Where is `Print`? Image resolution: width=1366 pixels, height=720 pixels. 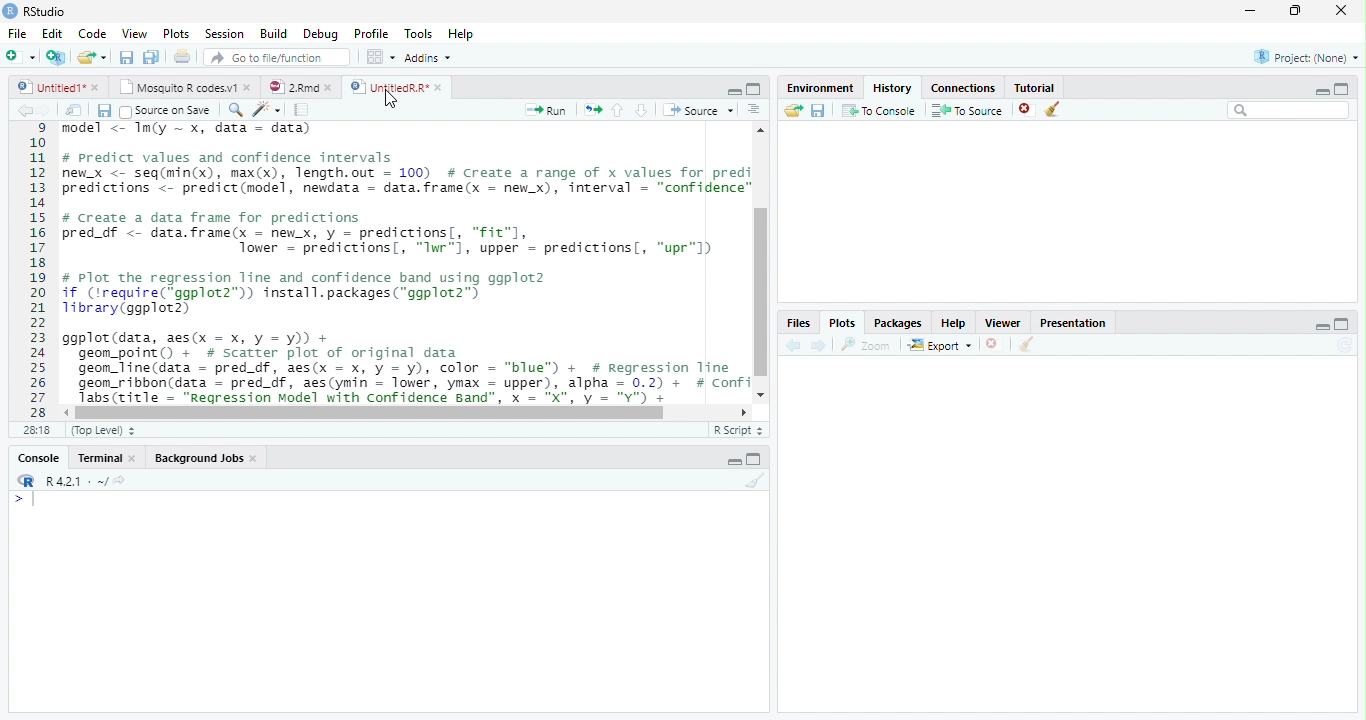
Print is located at coordinates (183, 58).